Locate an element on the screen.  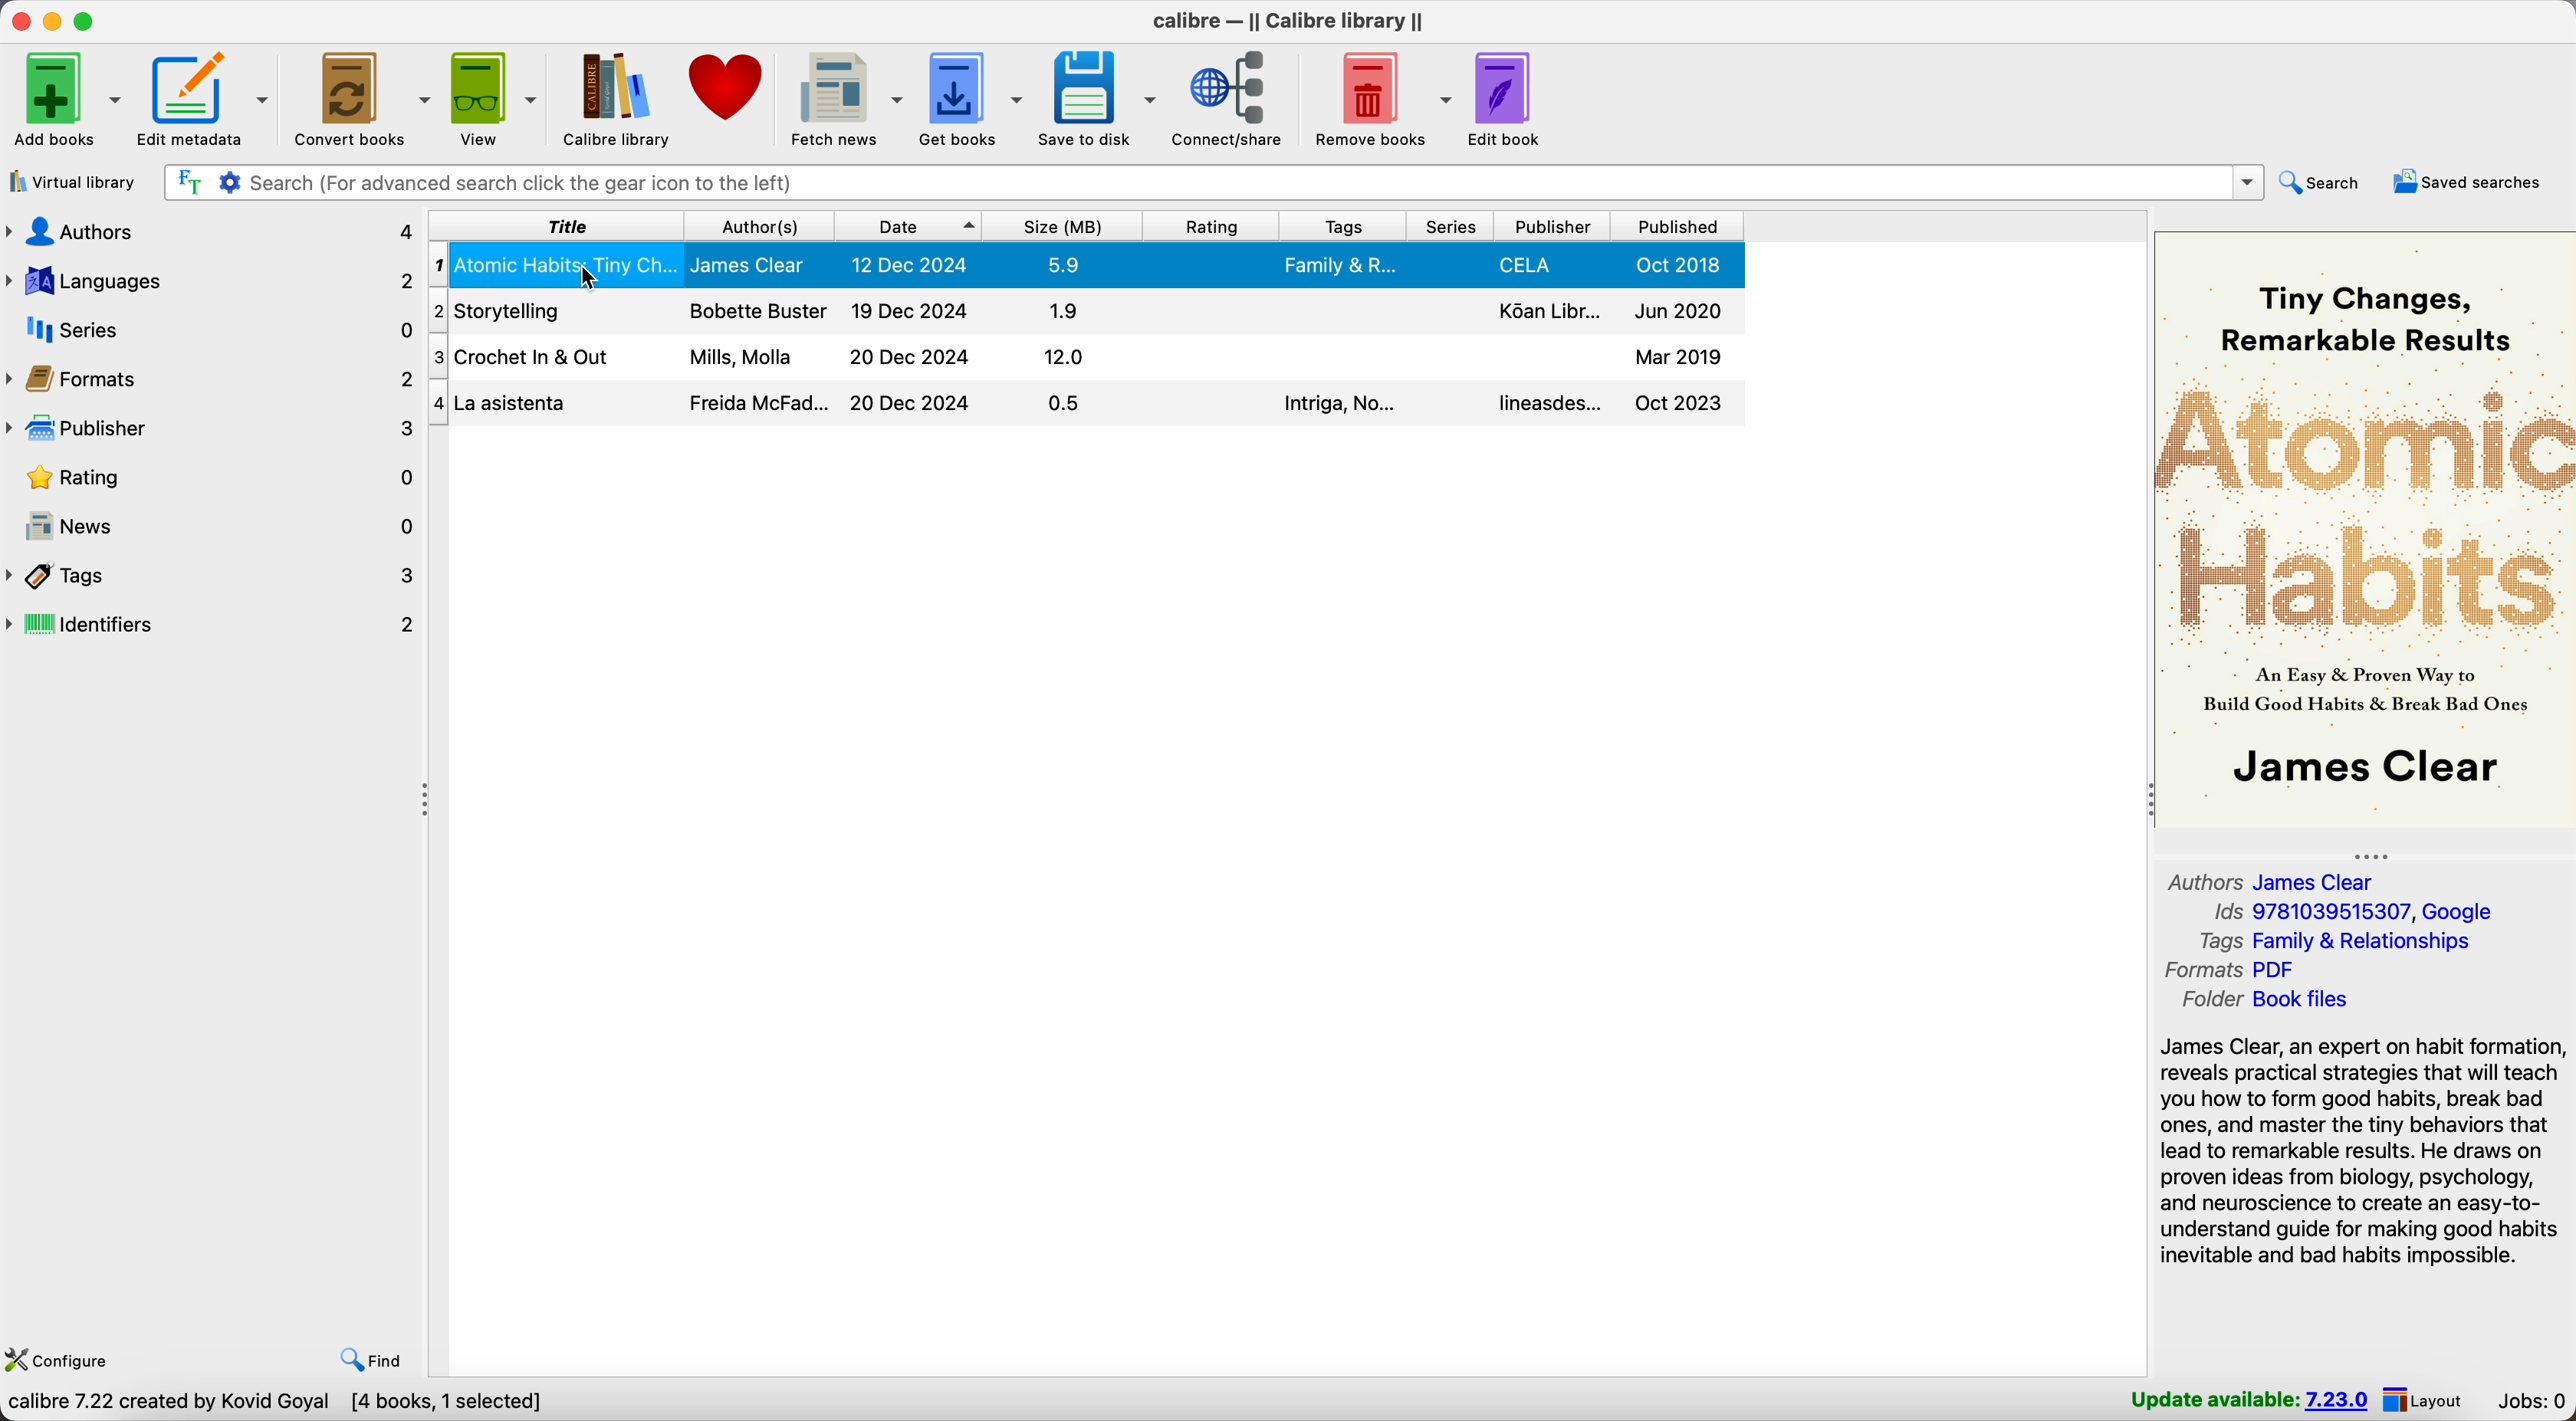
update available is located at coordinates (2243, 1400).